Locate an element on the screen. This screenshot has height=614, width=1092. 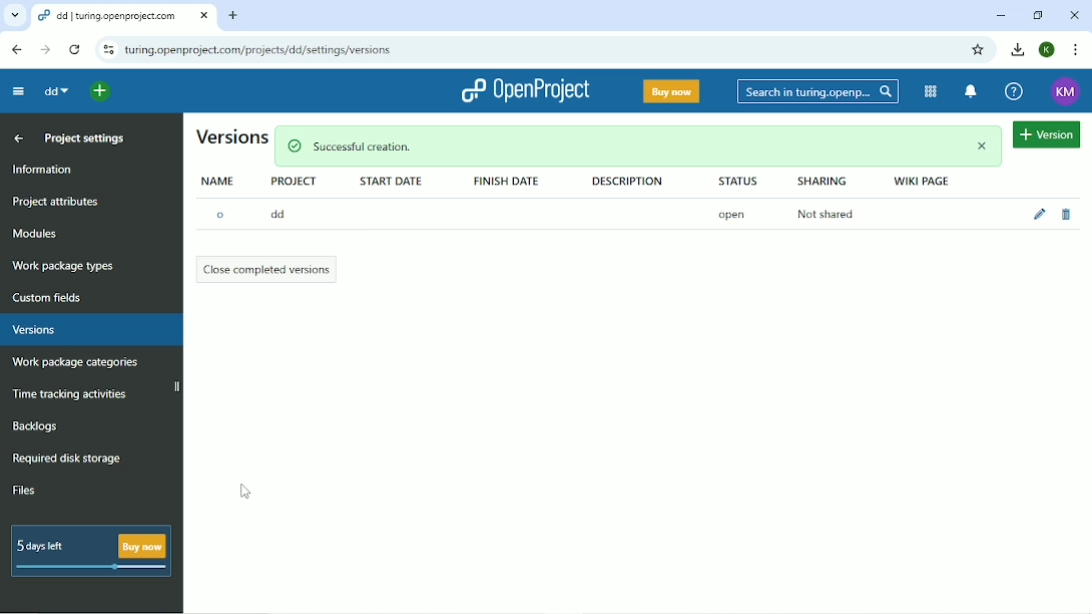
Up is located at coordinates (16, 138).